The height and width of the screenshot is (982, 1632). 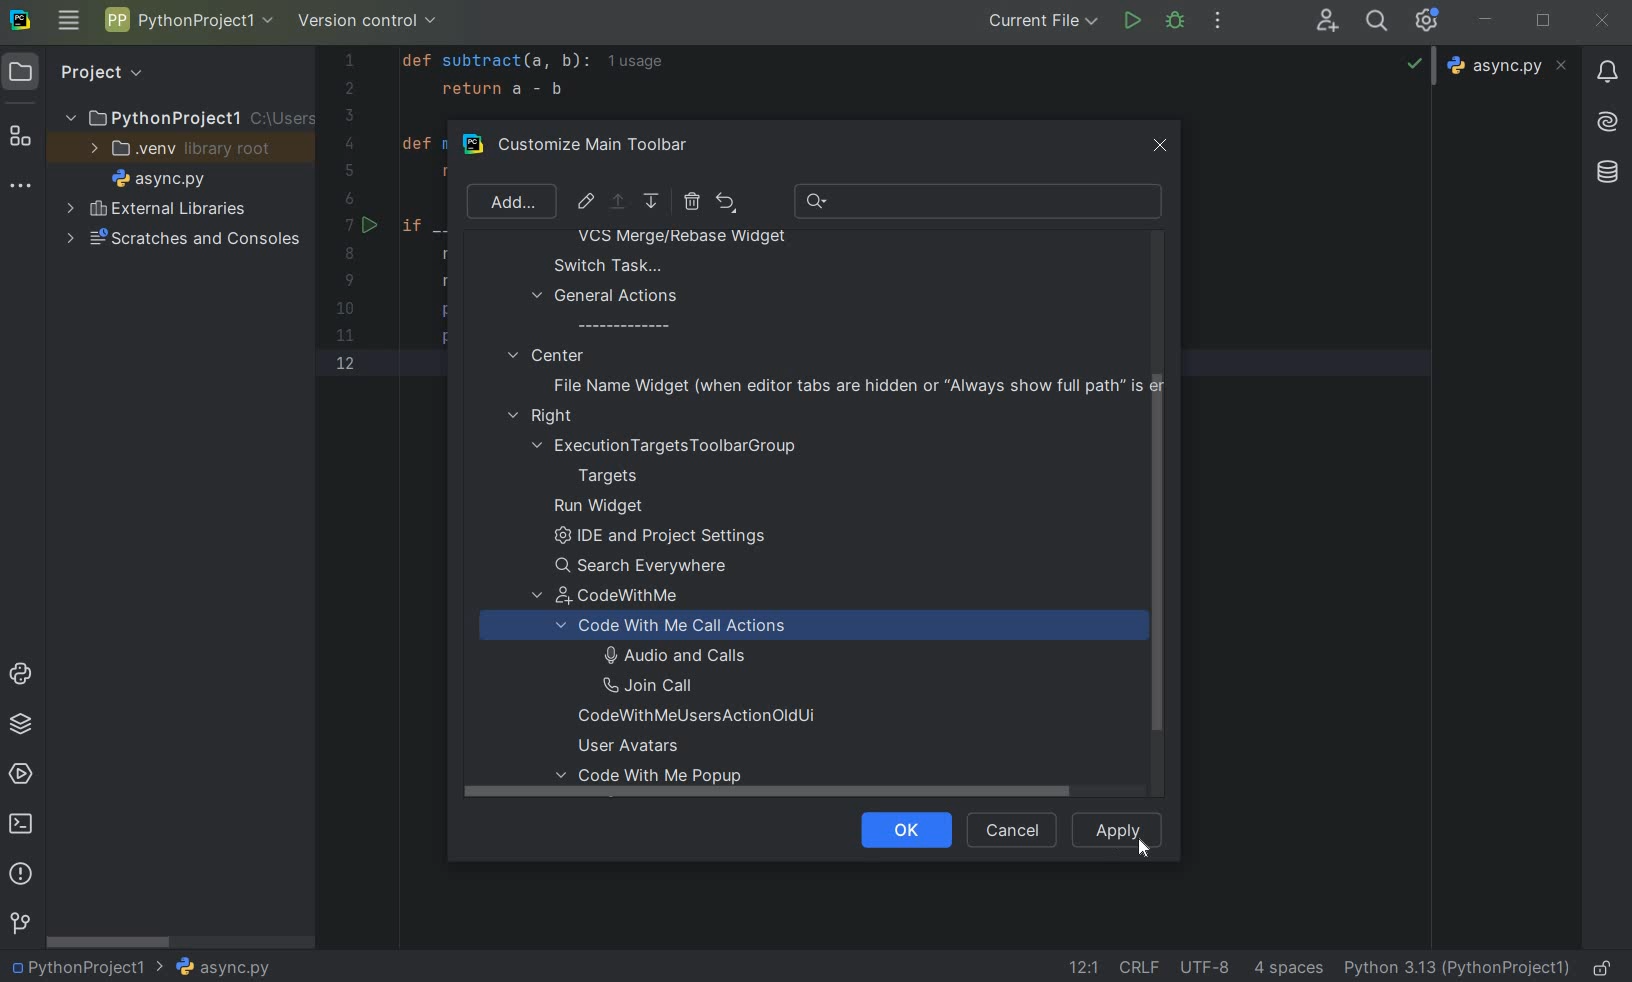 I want to click on EXTERNAL LIBRARIES, so click(x=157, y=210).